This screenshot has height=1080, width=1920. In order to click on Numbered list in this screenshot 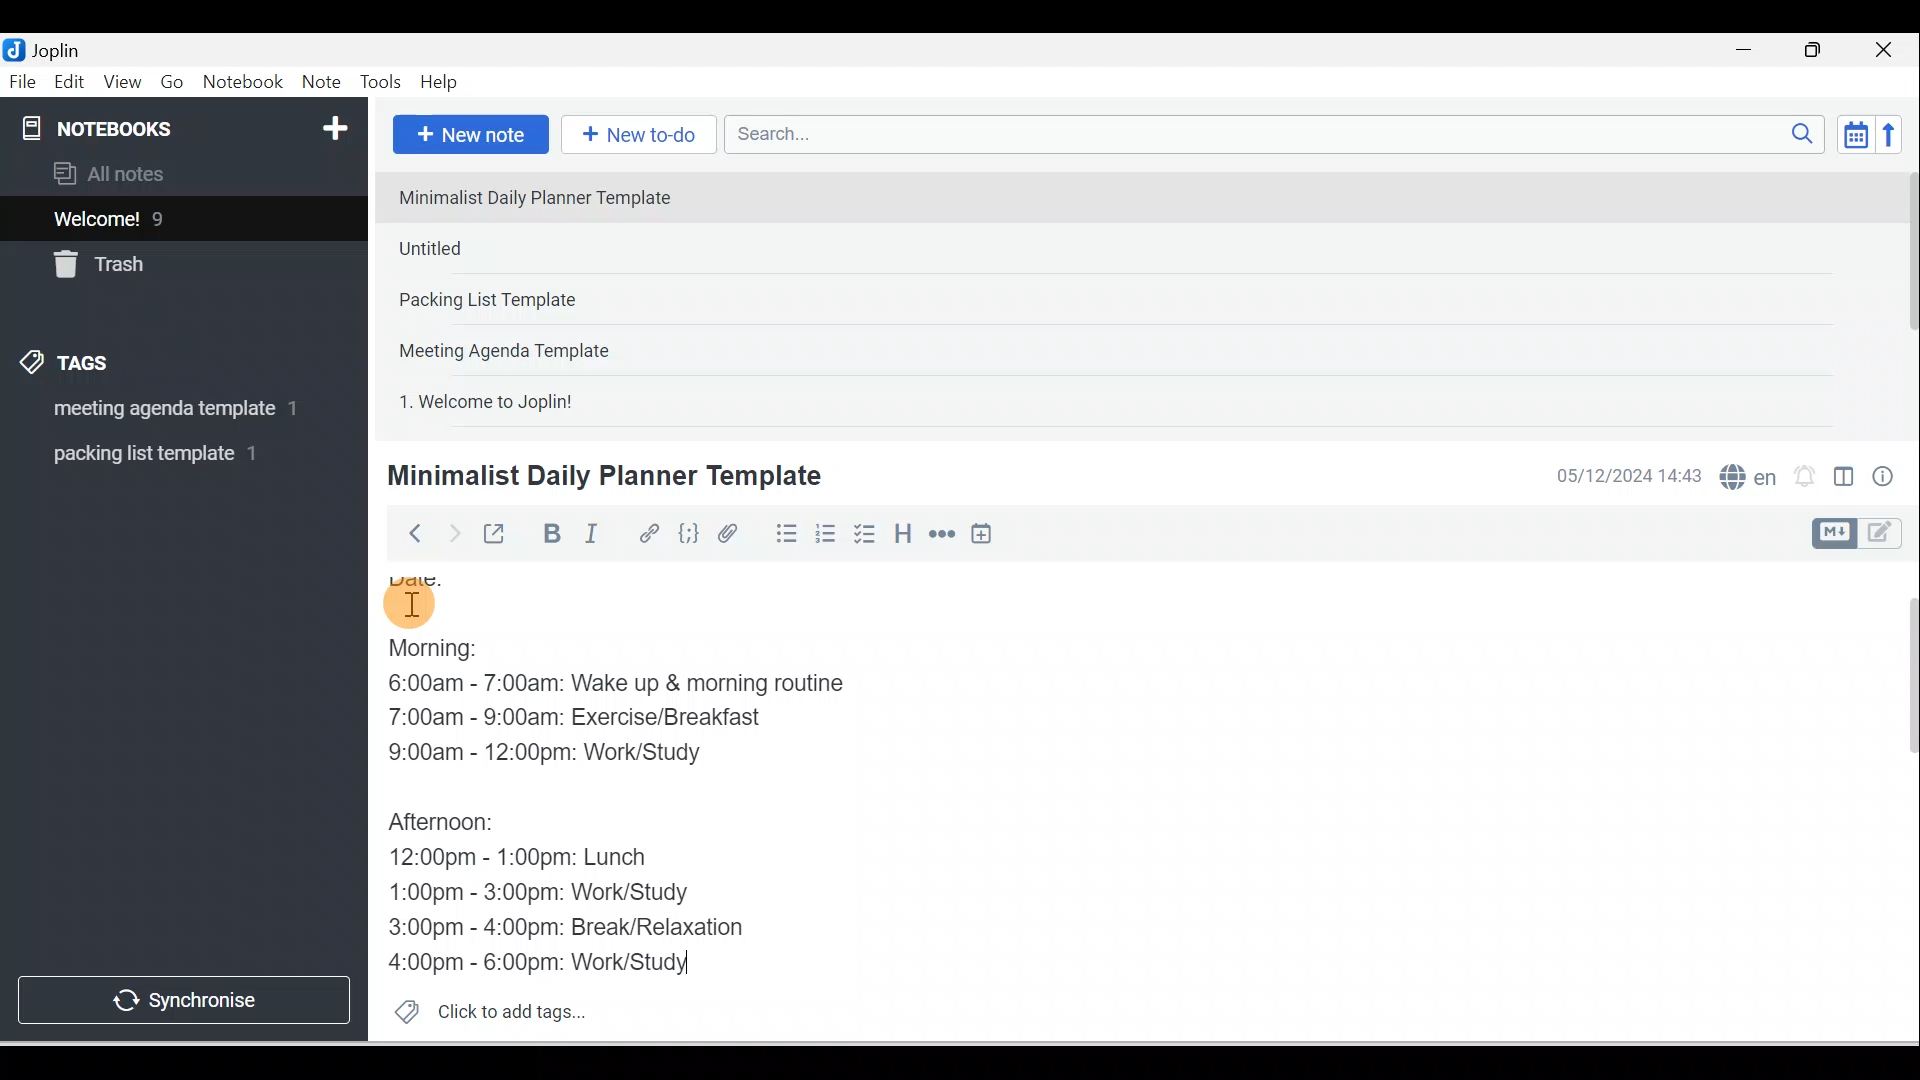, I will do `click(826, 533)`.